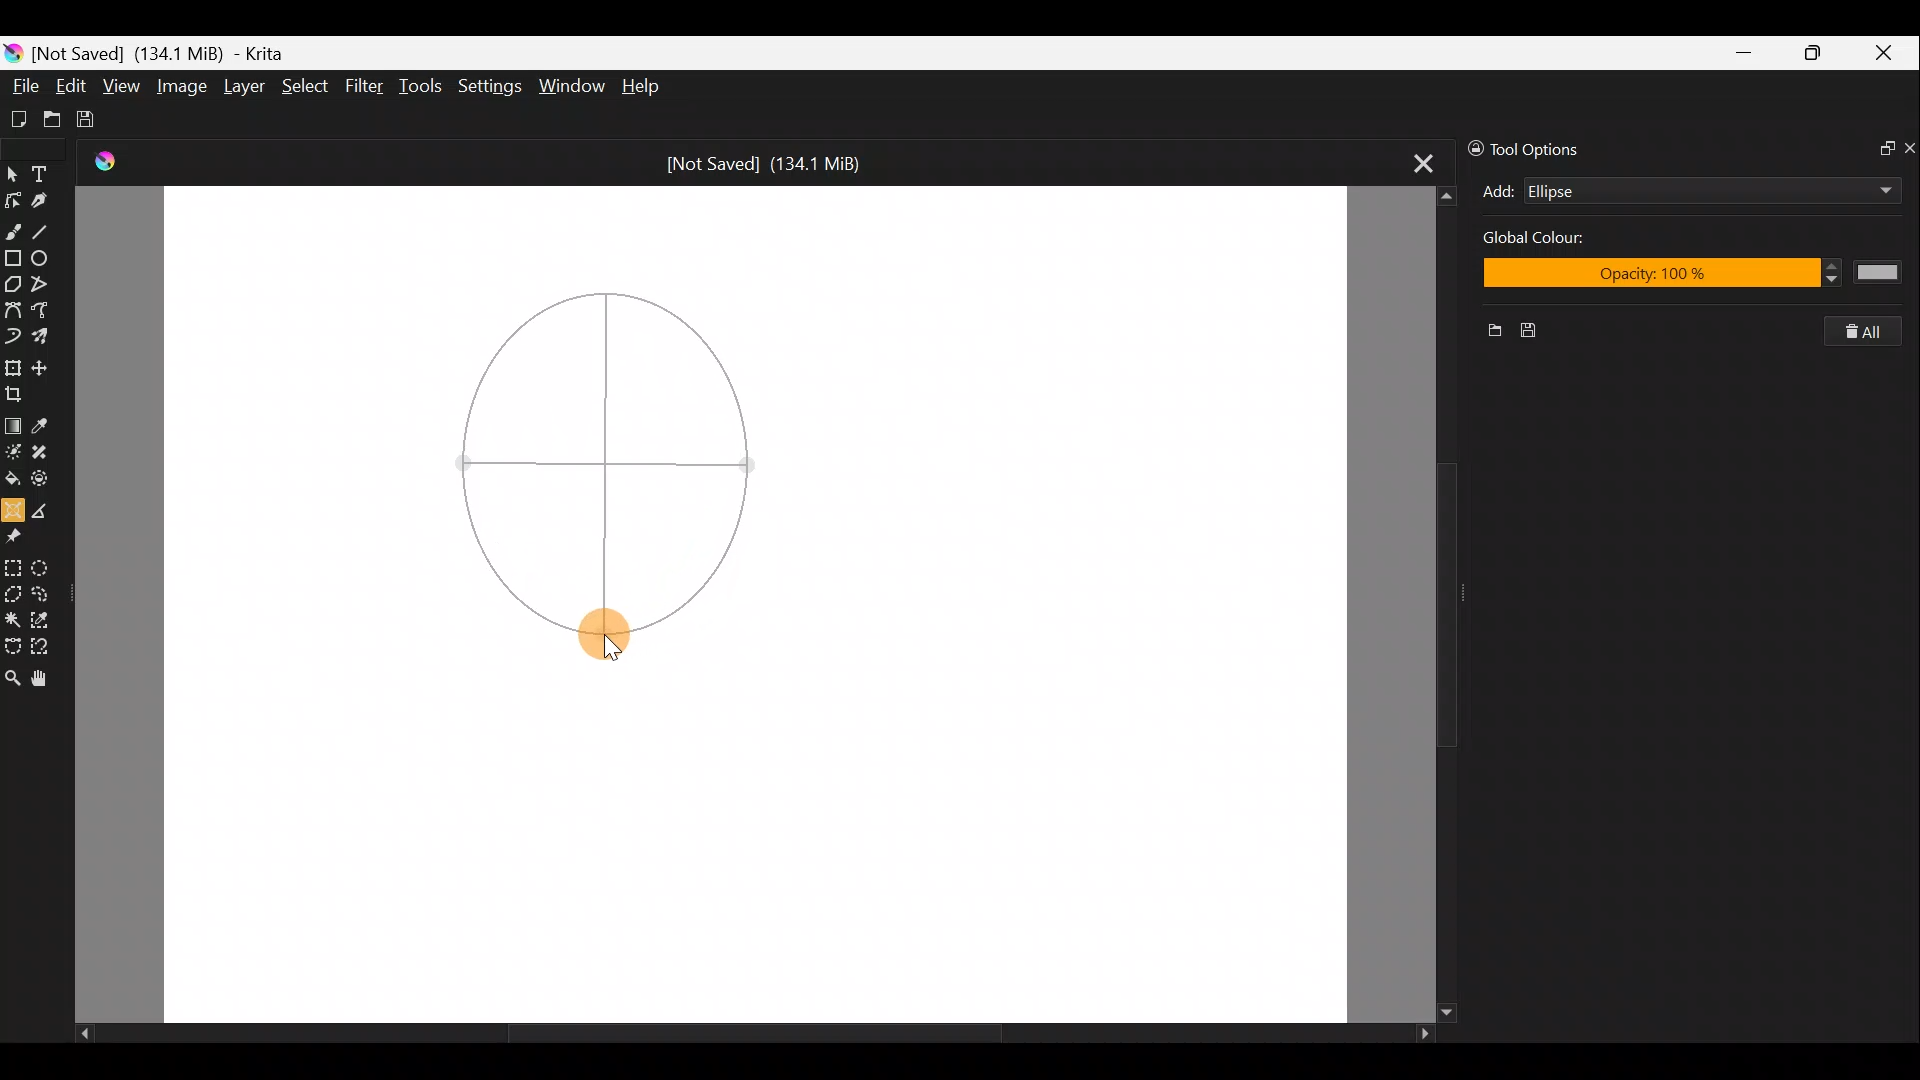  What do you see at coordinates (774, 161) in the screenshot?
I see `[Not Saved] (134.1 MiB)` at bounding box center [774, 161].